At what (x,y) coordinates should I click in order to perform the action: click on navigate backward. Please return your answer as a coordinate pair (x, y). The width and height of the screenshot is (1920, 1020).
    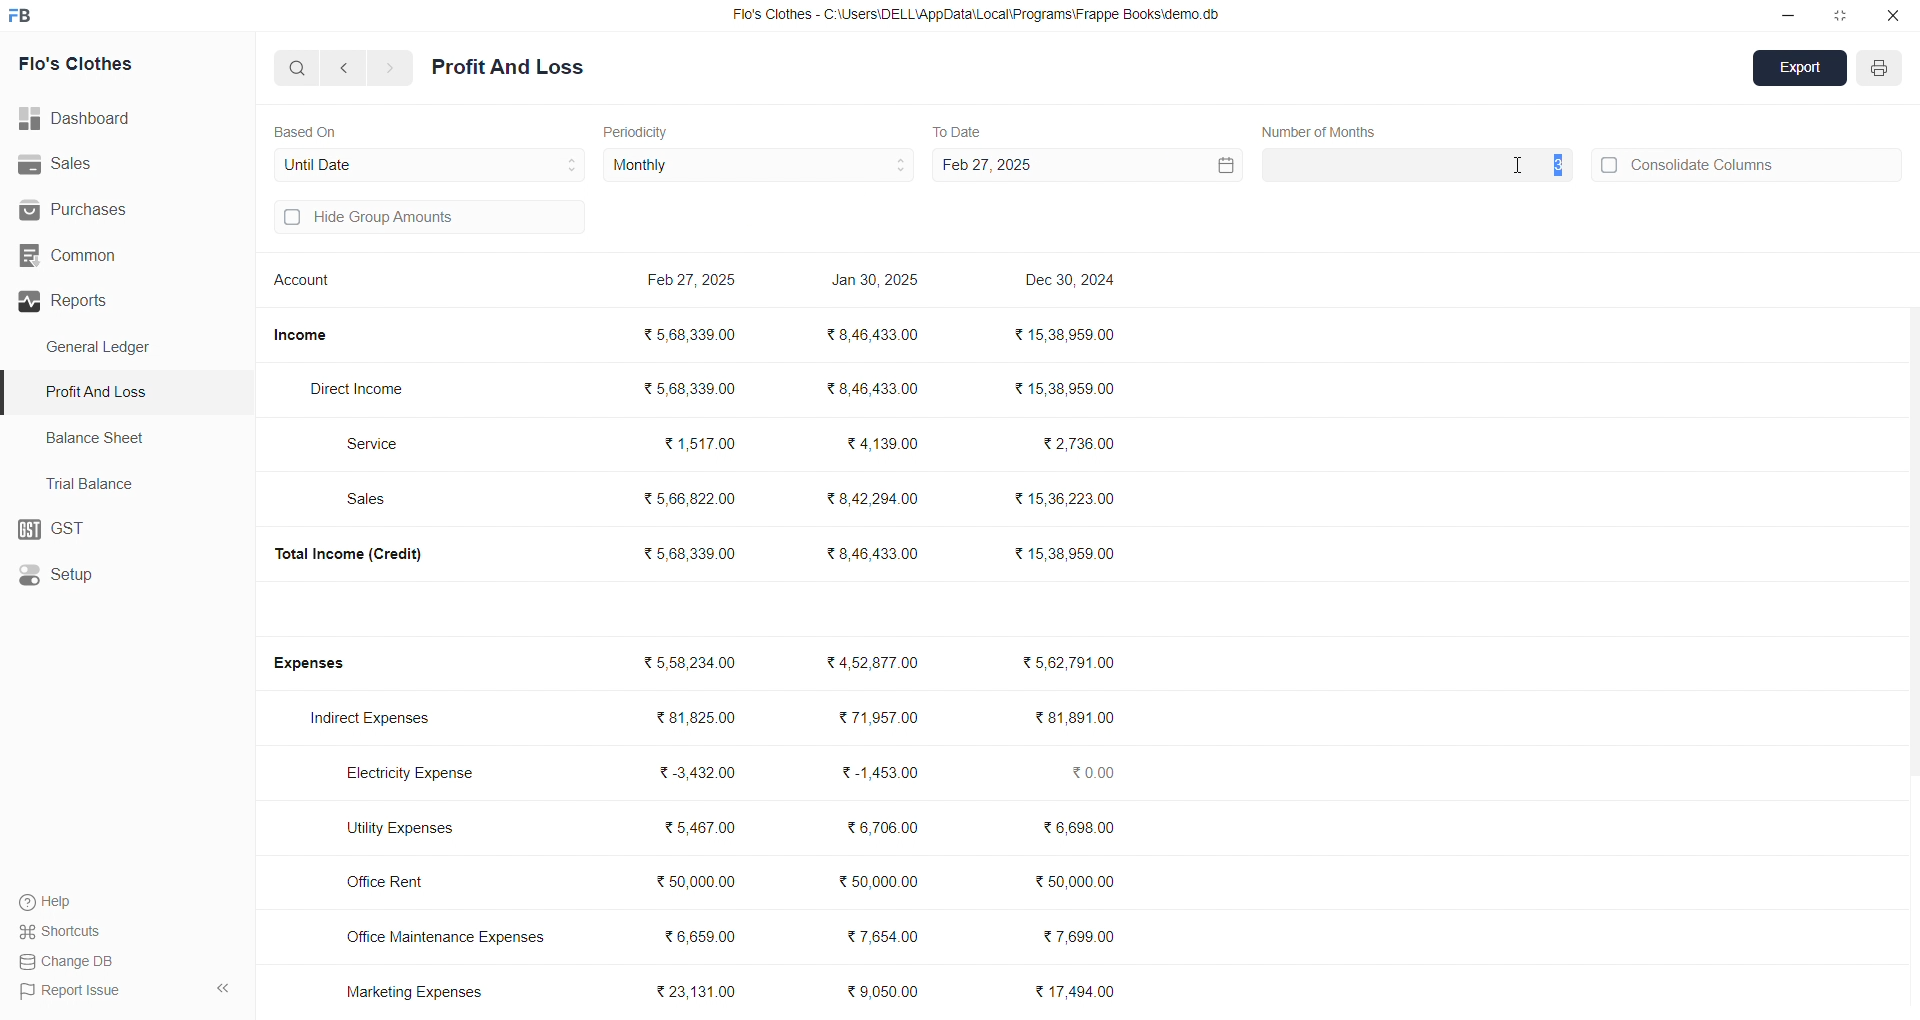
    Looking at the image, I should click on (347, 67).